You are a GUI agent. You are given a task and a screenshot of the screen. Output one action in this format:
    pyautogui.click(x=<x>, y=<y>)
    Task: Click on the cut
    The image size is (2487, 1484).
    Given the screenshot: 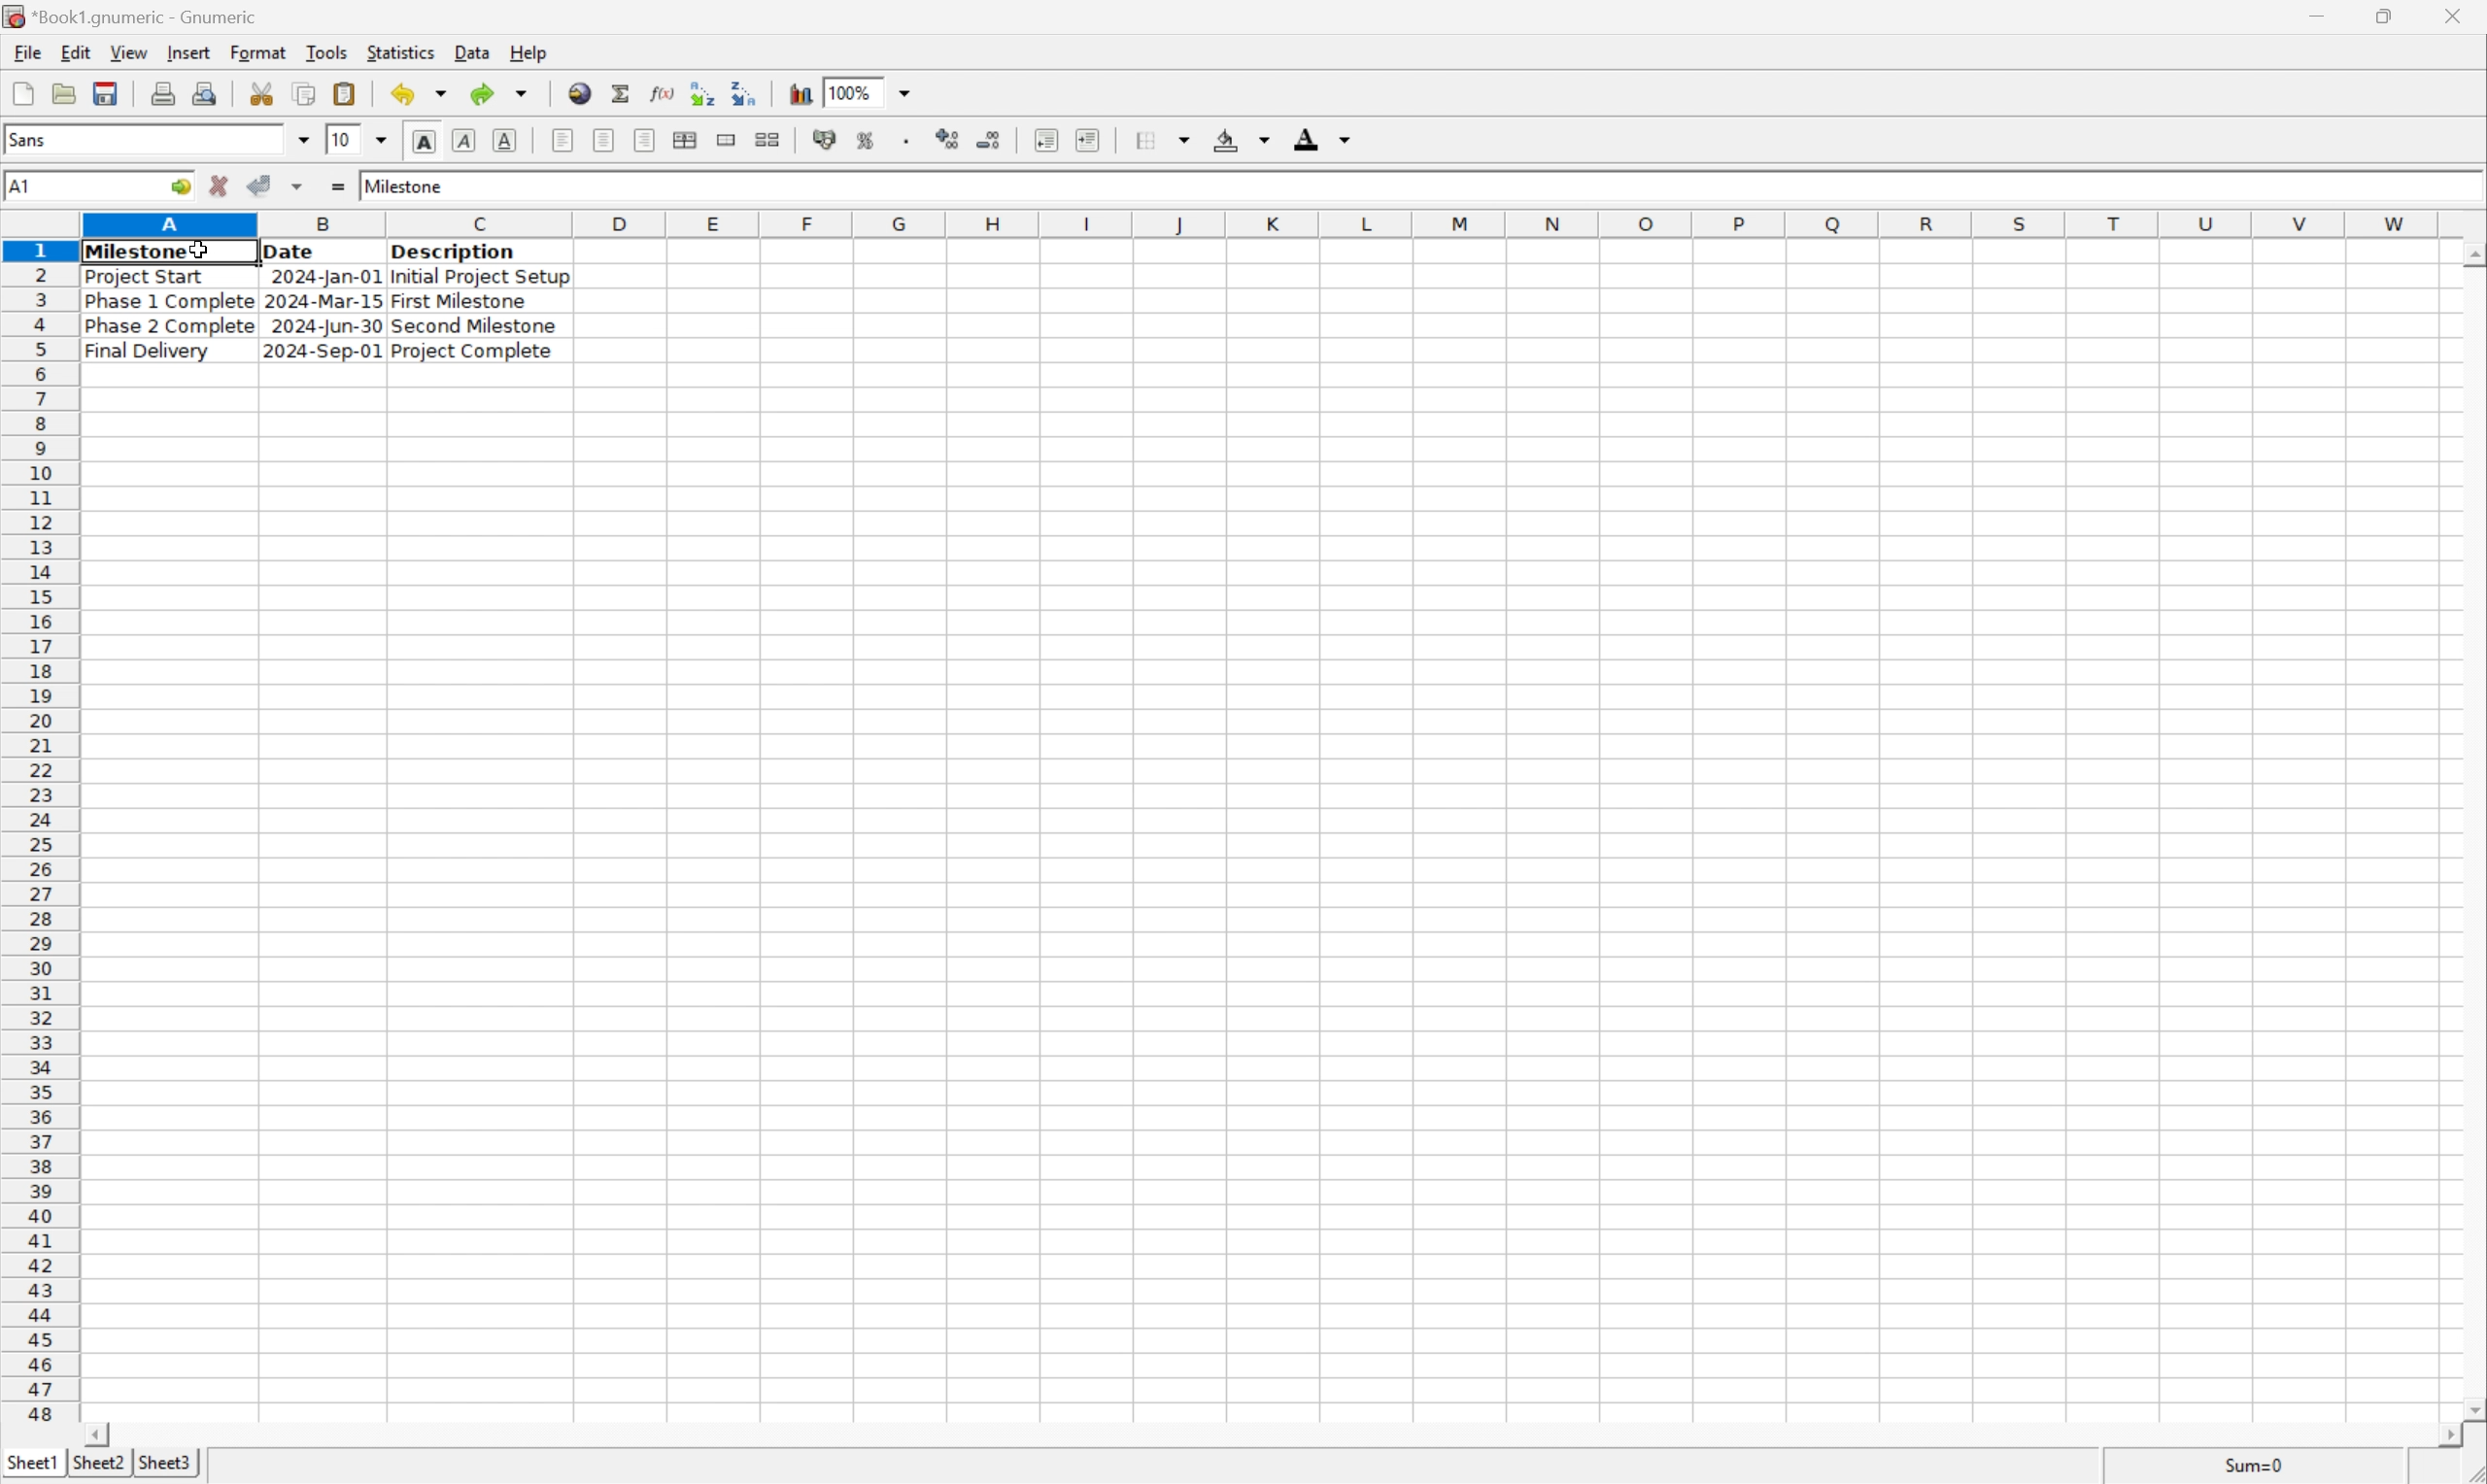 What is the action you would take?
    pyautogui.click(x=263, y=93)
    